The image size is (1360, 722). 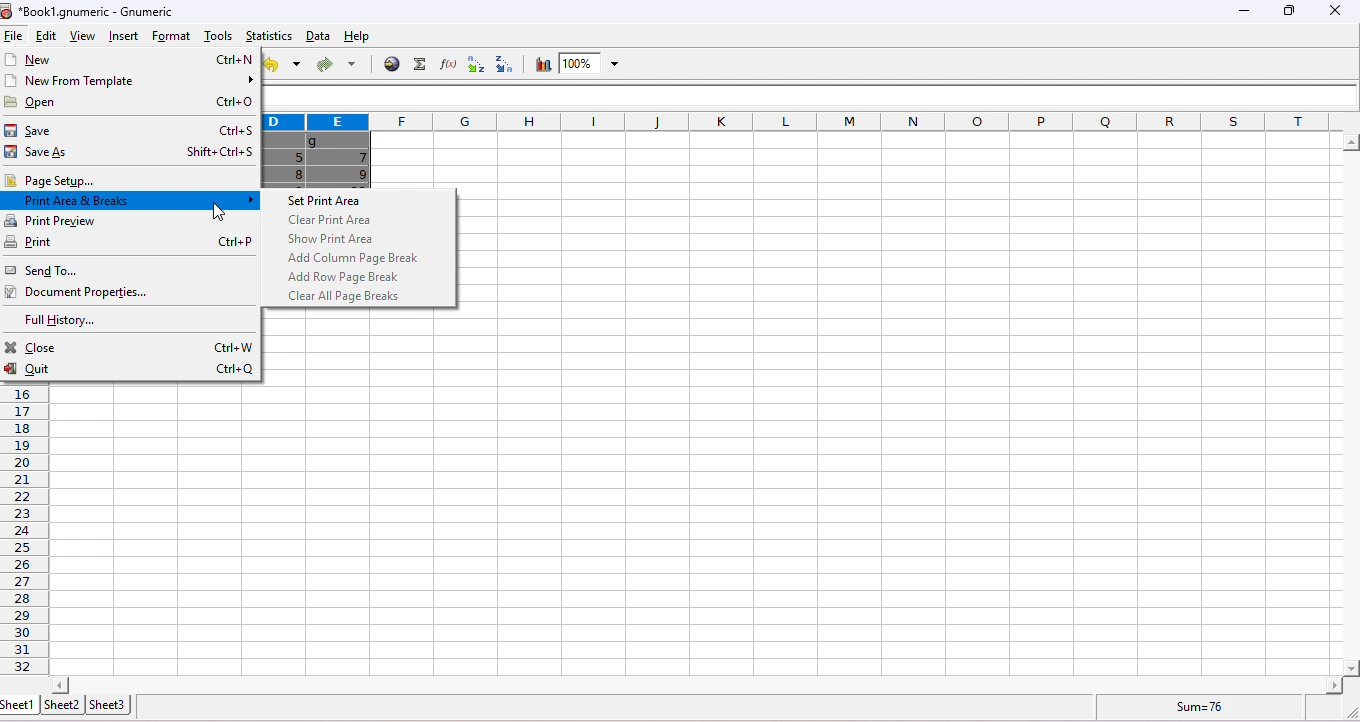 I want to click on send to, so click(x=88, y=270).